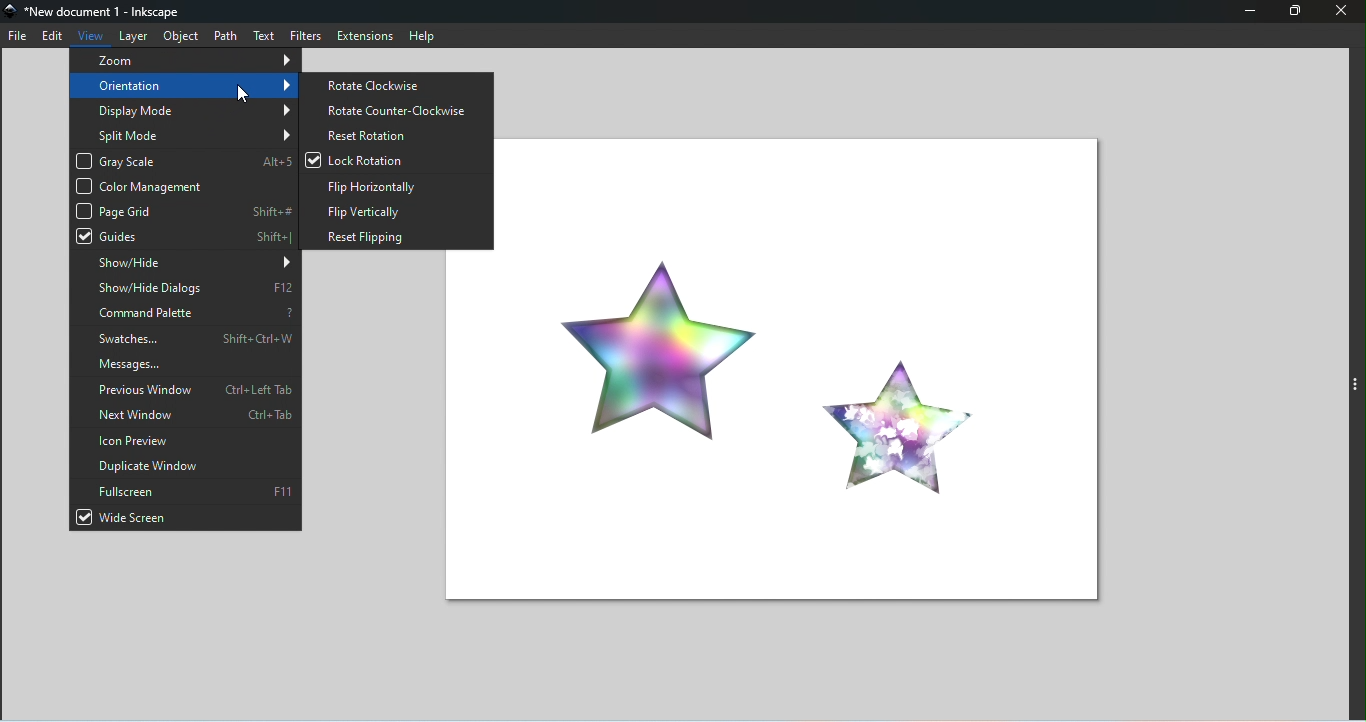 This screenshot has height=722, width=1366. Describe the element at coordinates (18, 36) in the screenshot. I see `File` at that location.